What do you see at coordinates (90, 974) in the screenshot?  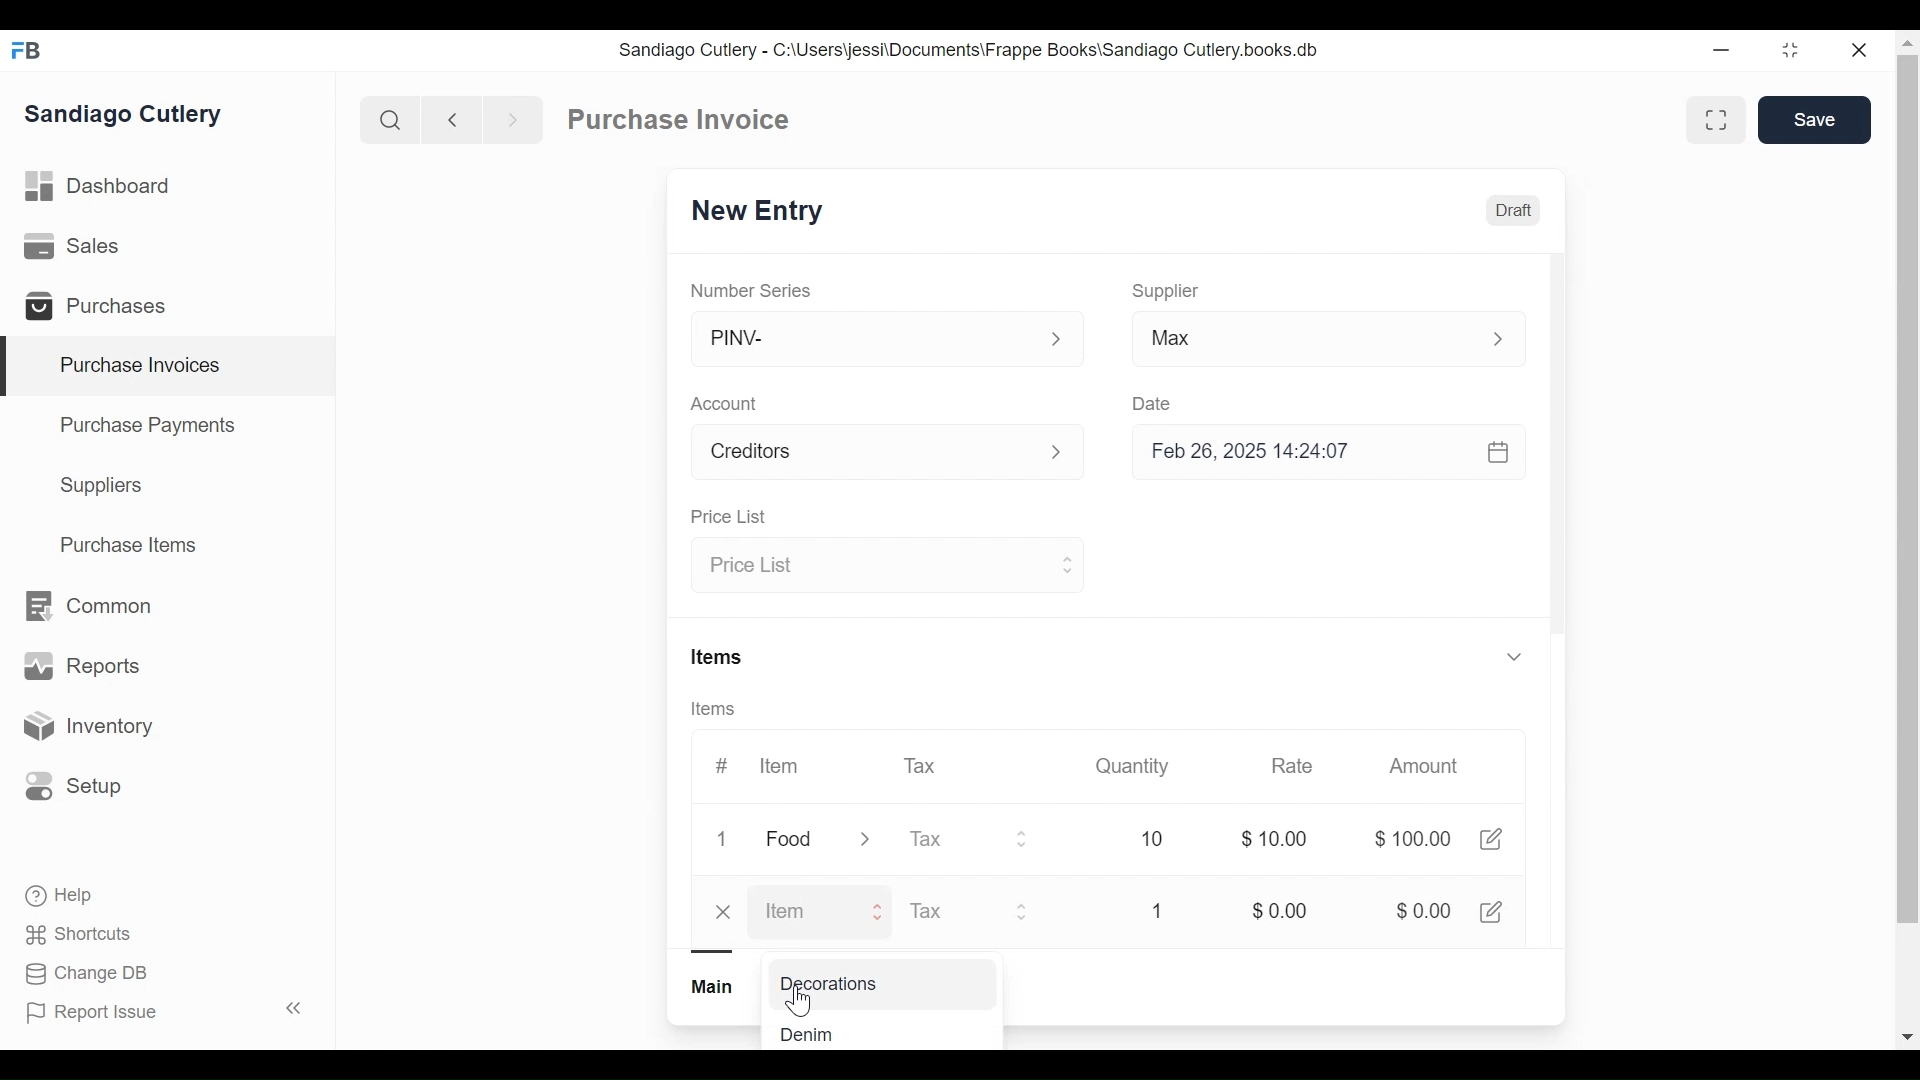 I see `Change DB` at bounding box center [90, 974].